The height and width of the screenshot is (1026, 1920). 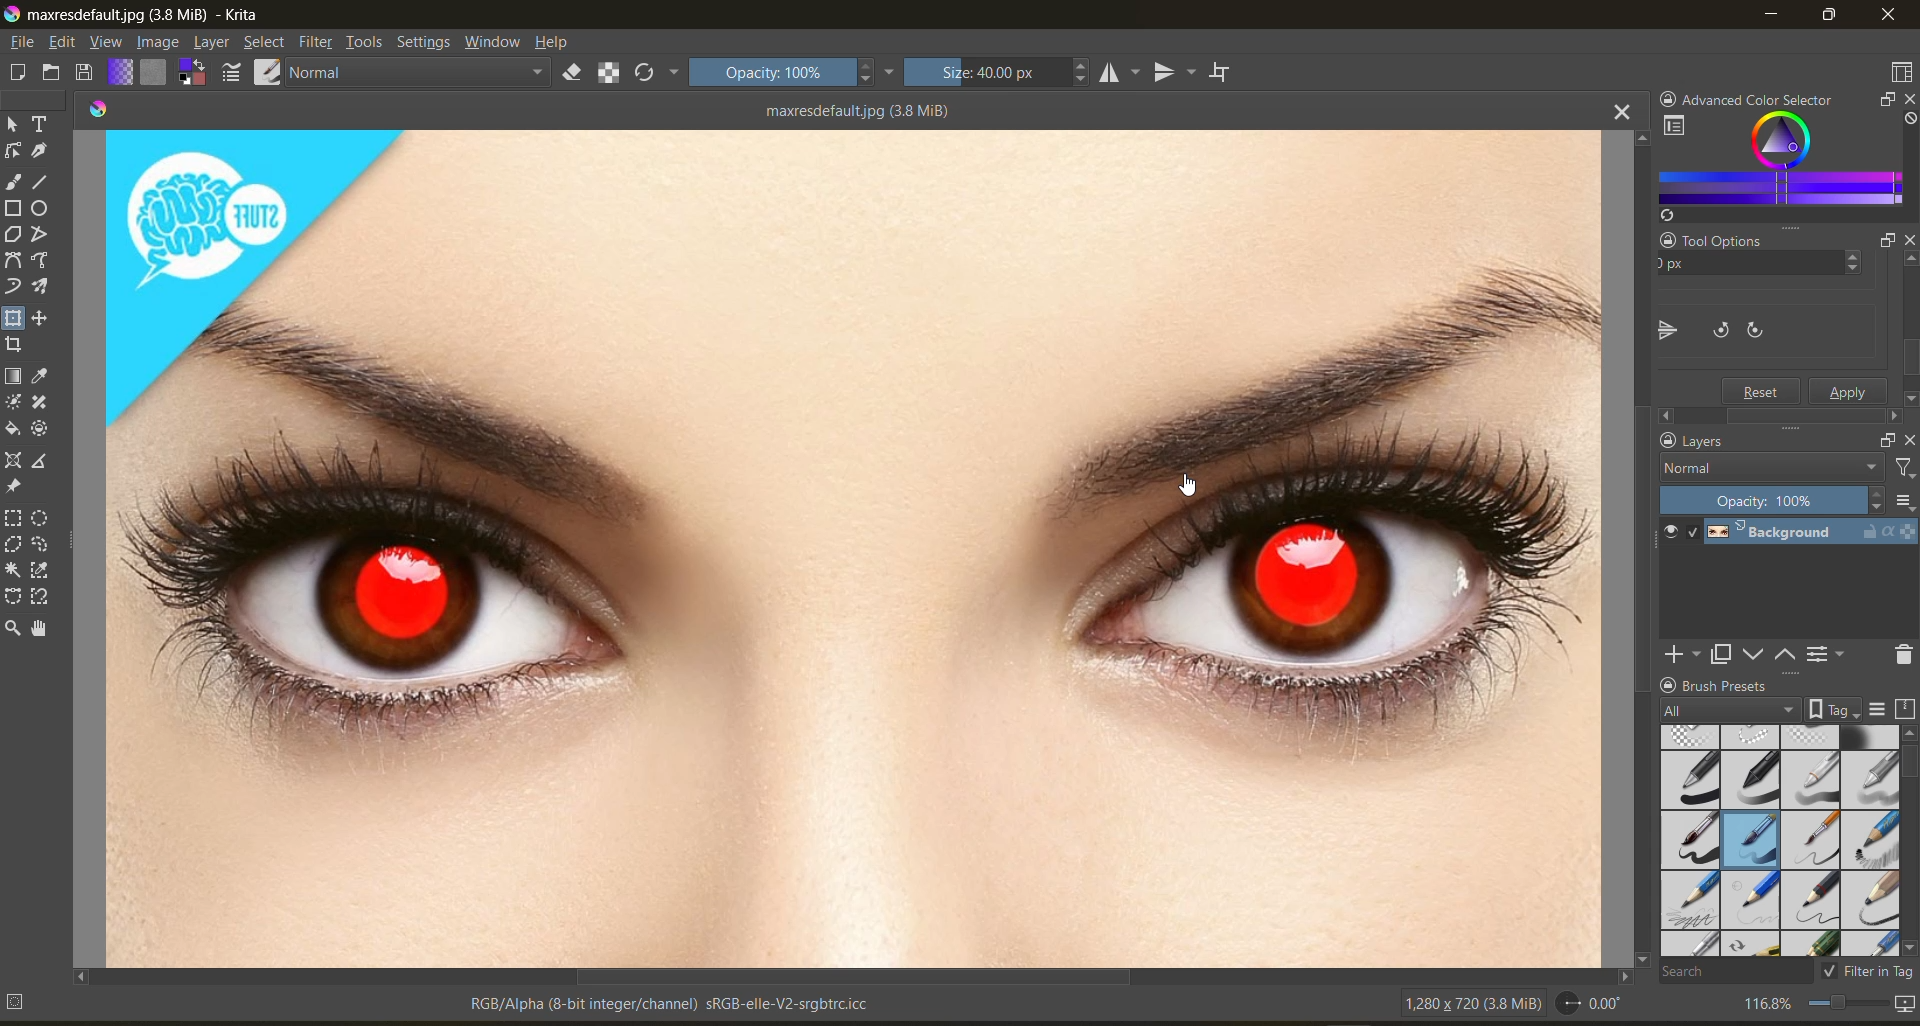 I want to click on choose workspace, so click(x=1900, y=73).